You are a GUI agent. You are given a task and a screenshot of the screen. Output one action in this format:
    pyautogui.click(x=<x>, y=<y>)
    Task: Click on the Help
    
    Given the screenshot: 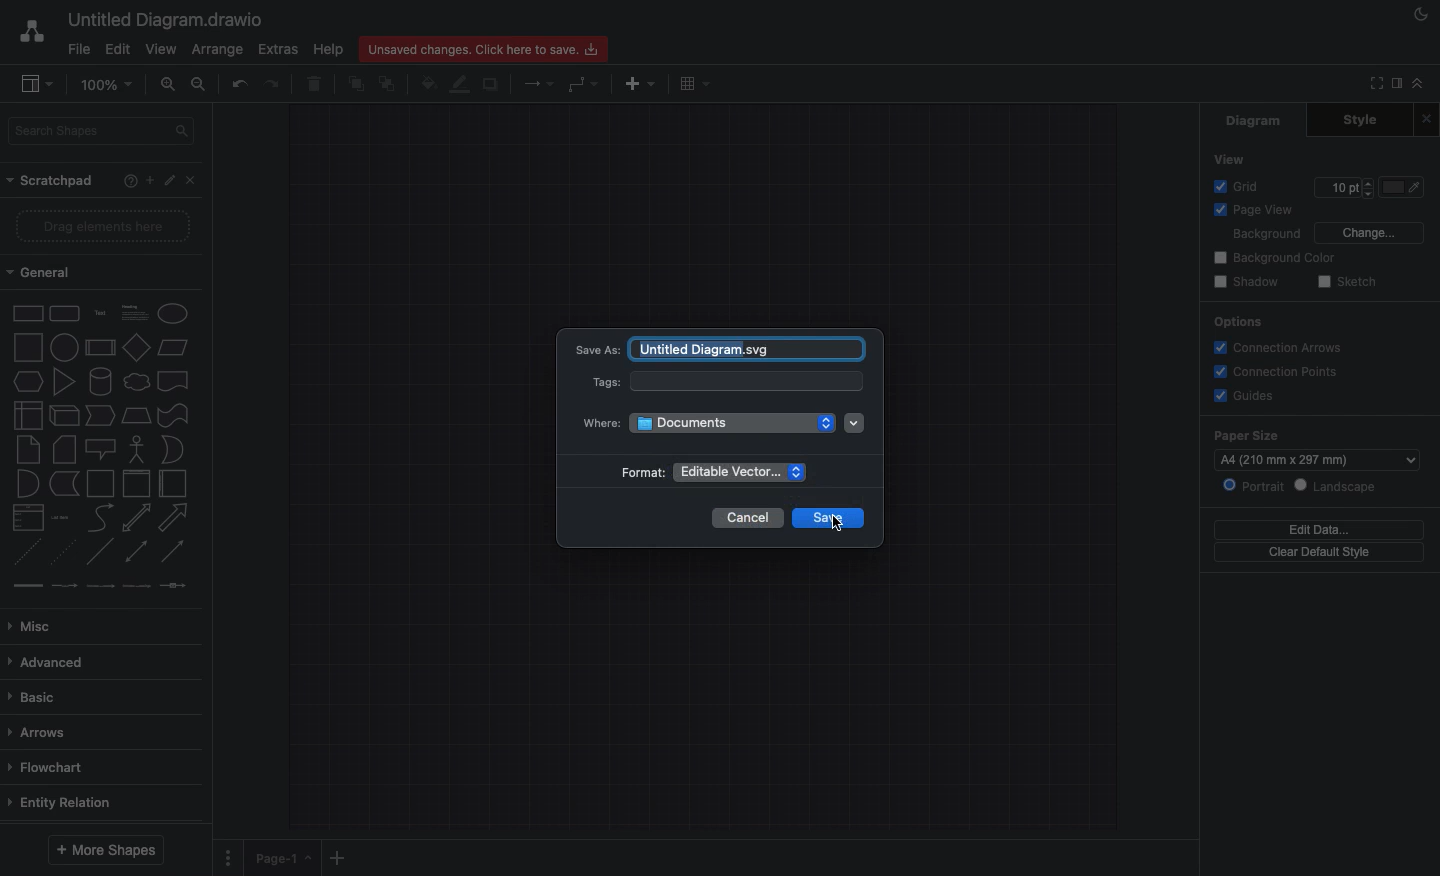 What is the action you would take?
    pyautogui.click(x=126, y=178)
    